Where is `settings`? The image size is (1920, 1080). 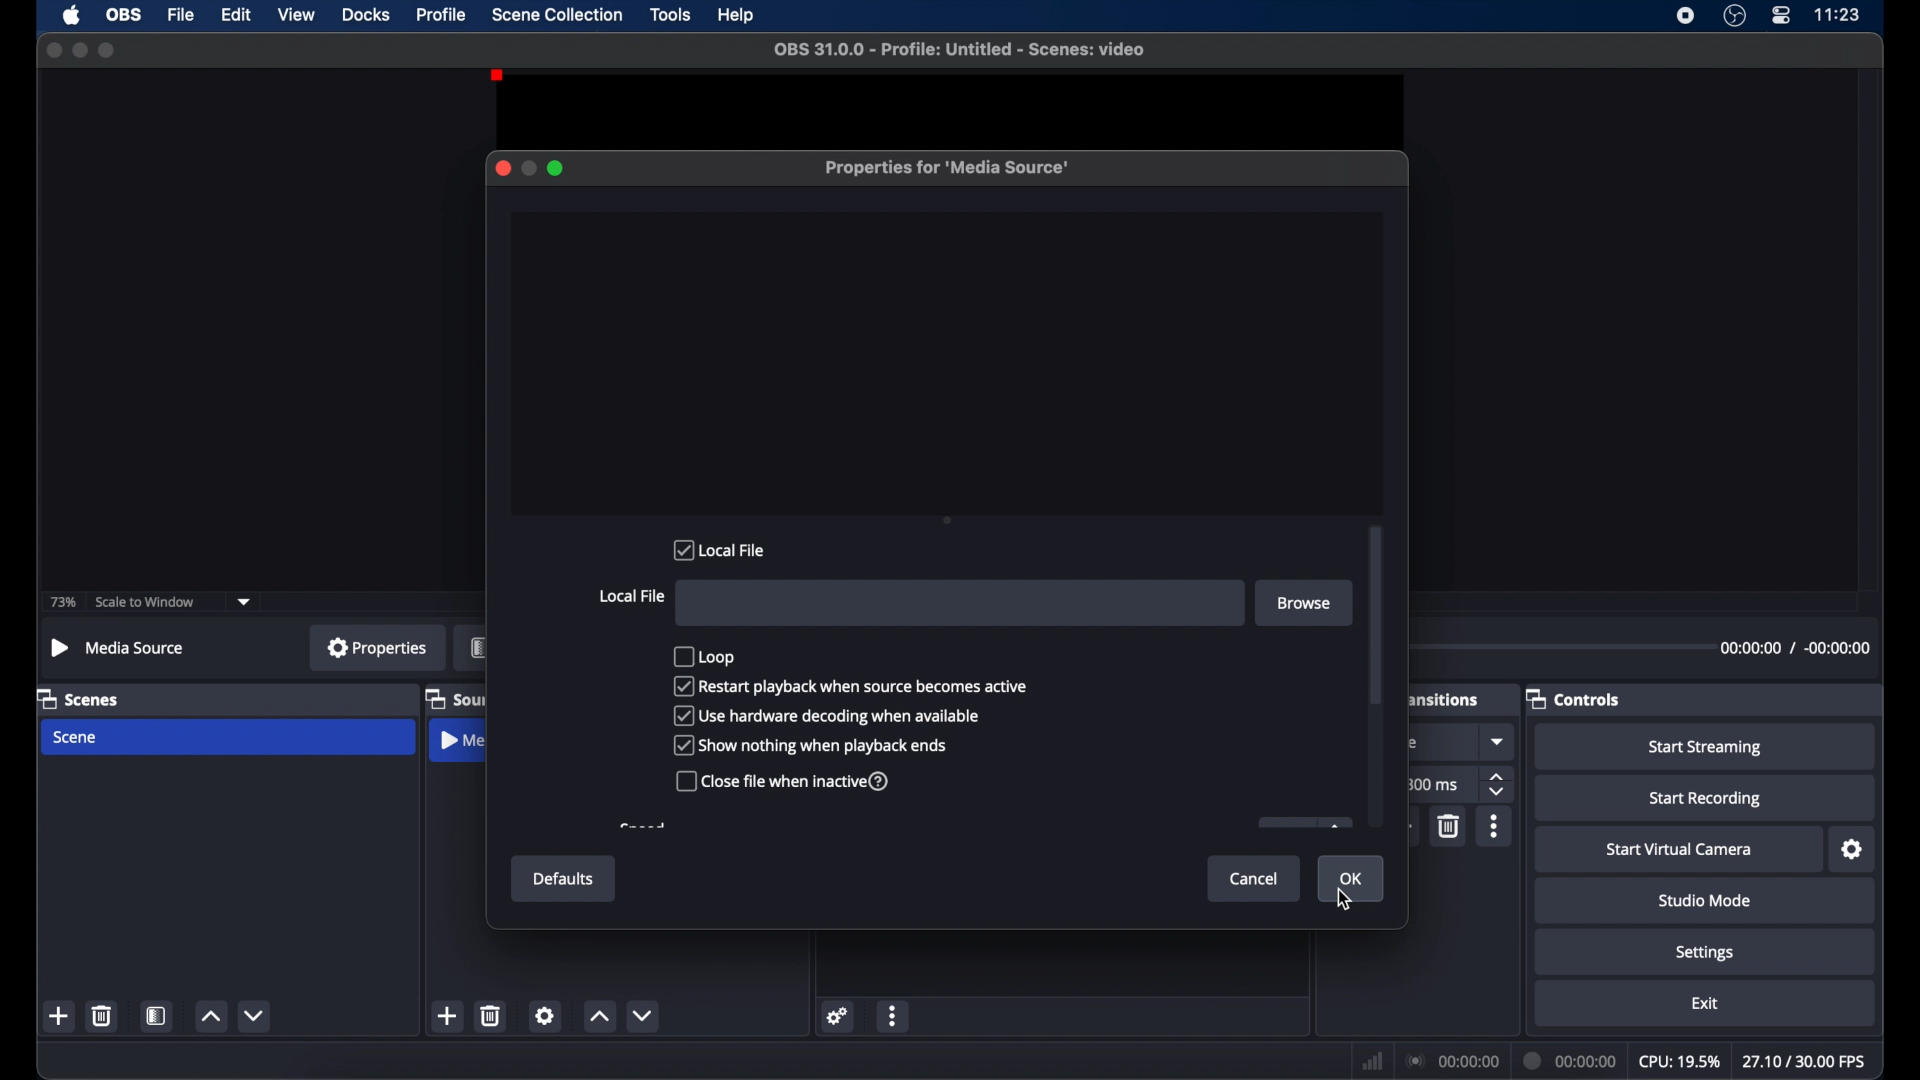
settings is located at coordinates (1706, 953).